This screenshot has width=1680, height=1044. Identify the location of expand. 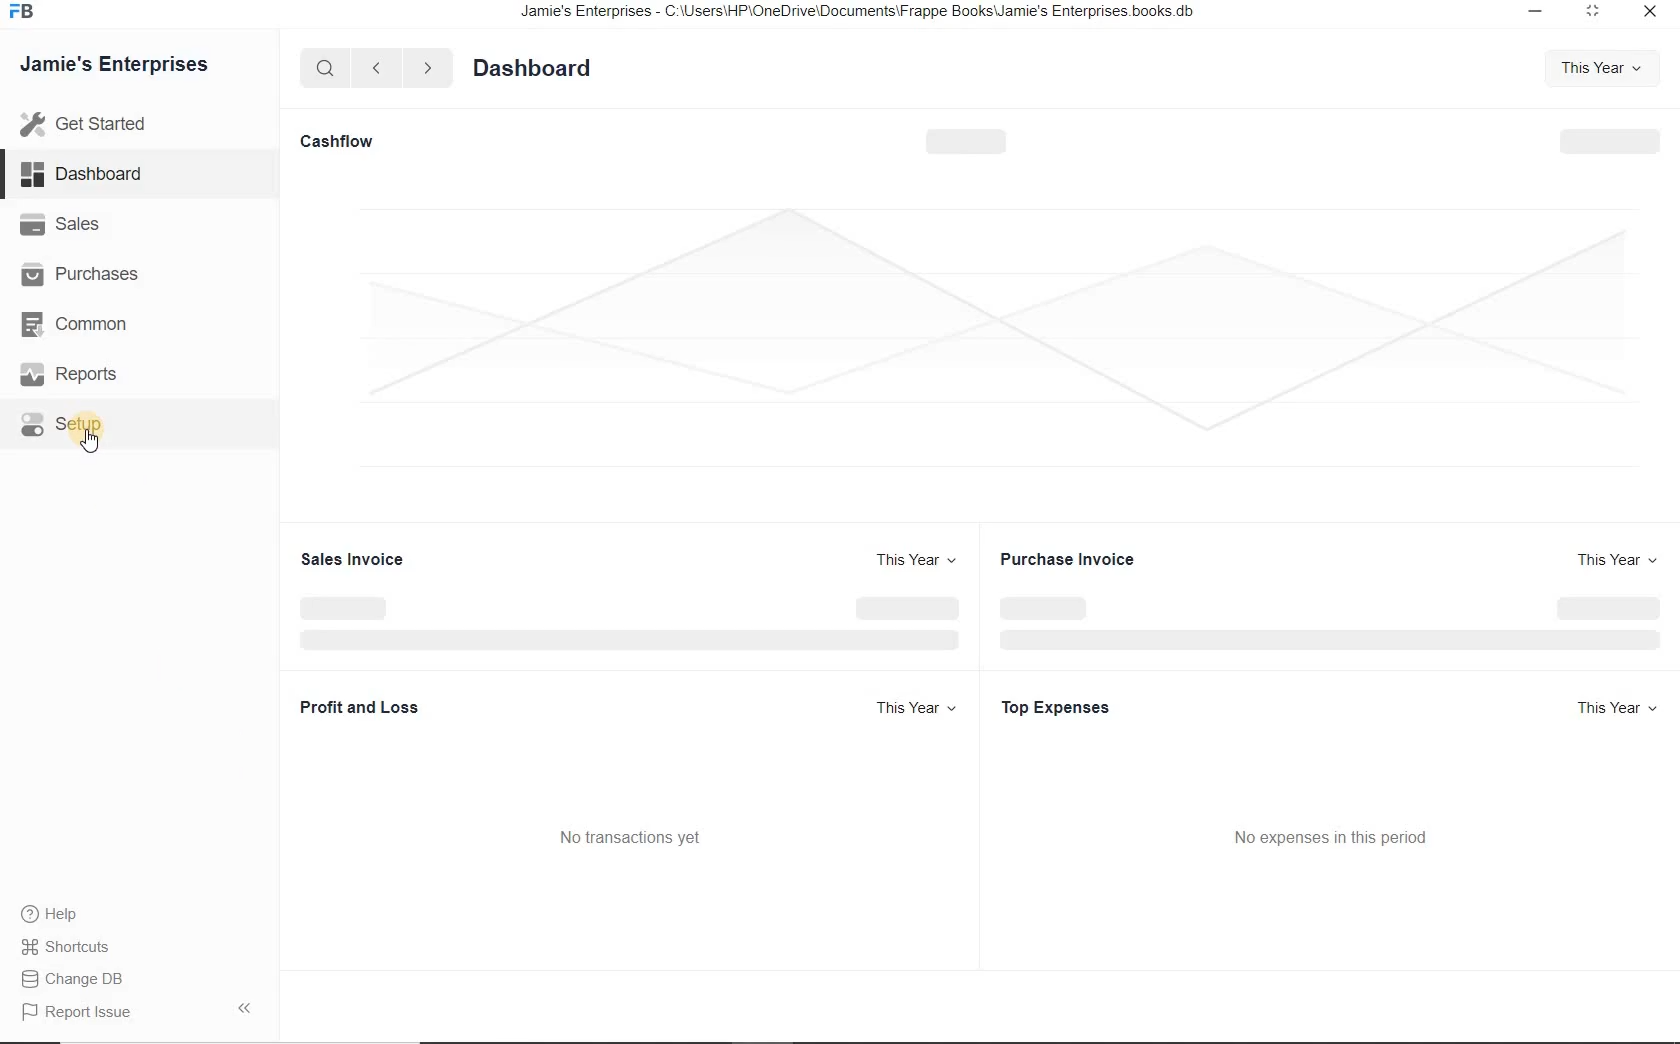
(249, 1007).